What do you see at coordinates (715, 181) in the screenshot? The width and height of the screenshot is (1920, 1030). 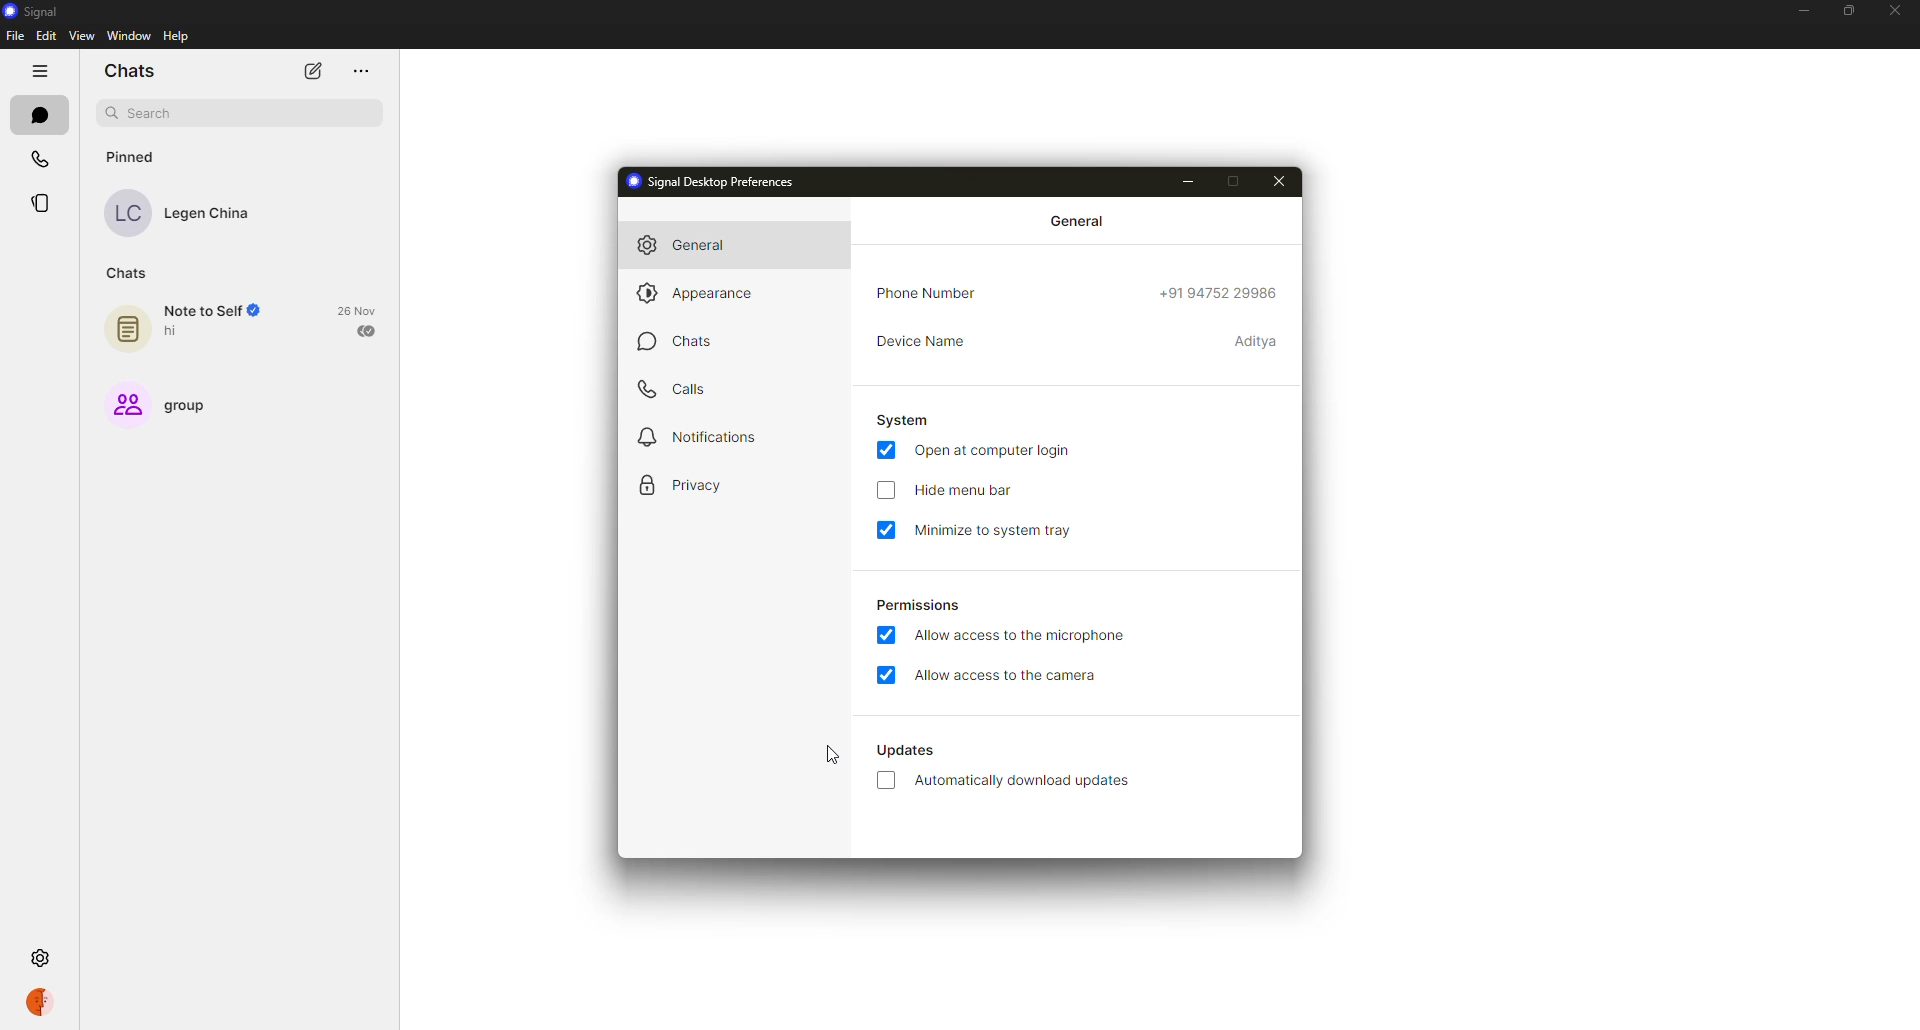 I see `signal desktop preferences` at bounding box center [715, 181].